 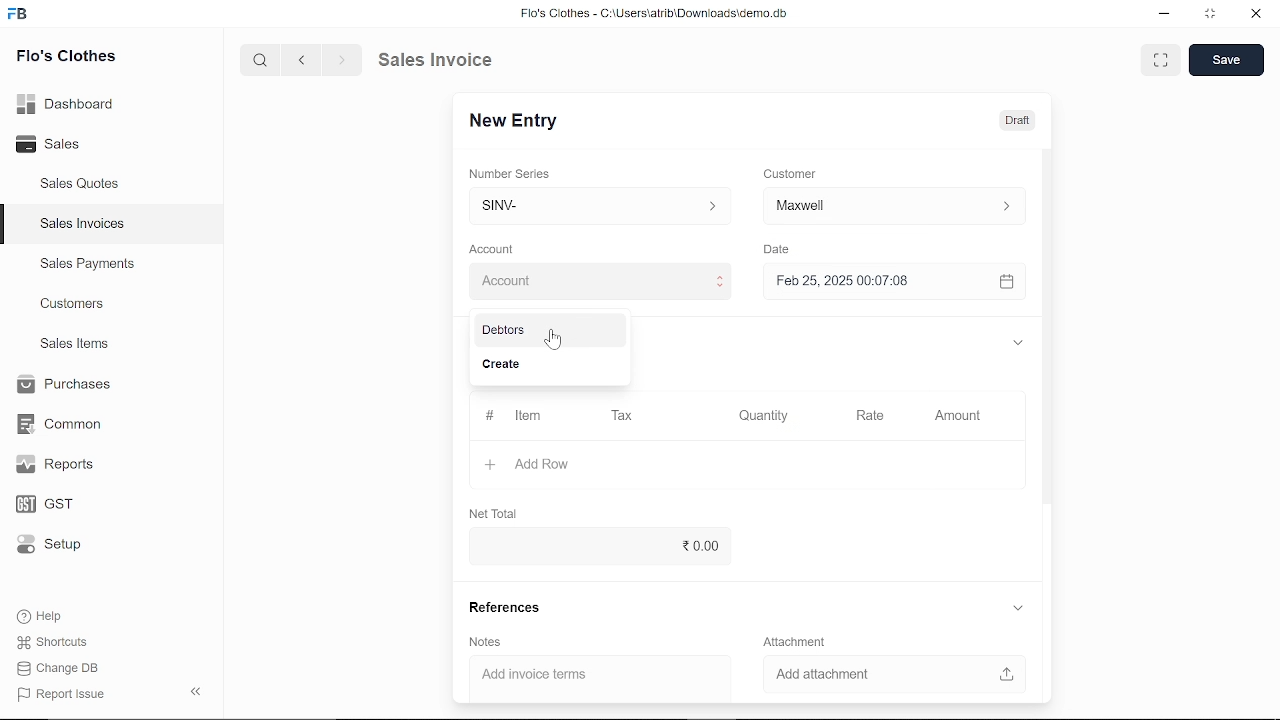 What do you see at coordinates (510, 173) in the screenshot?
I see `‘Number Series` at bounding box center [510, 173].